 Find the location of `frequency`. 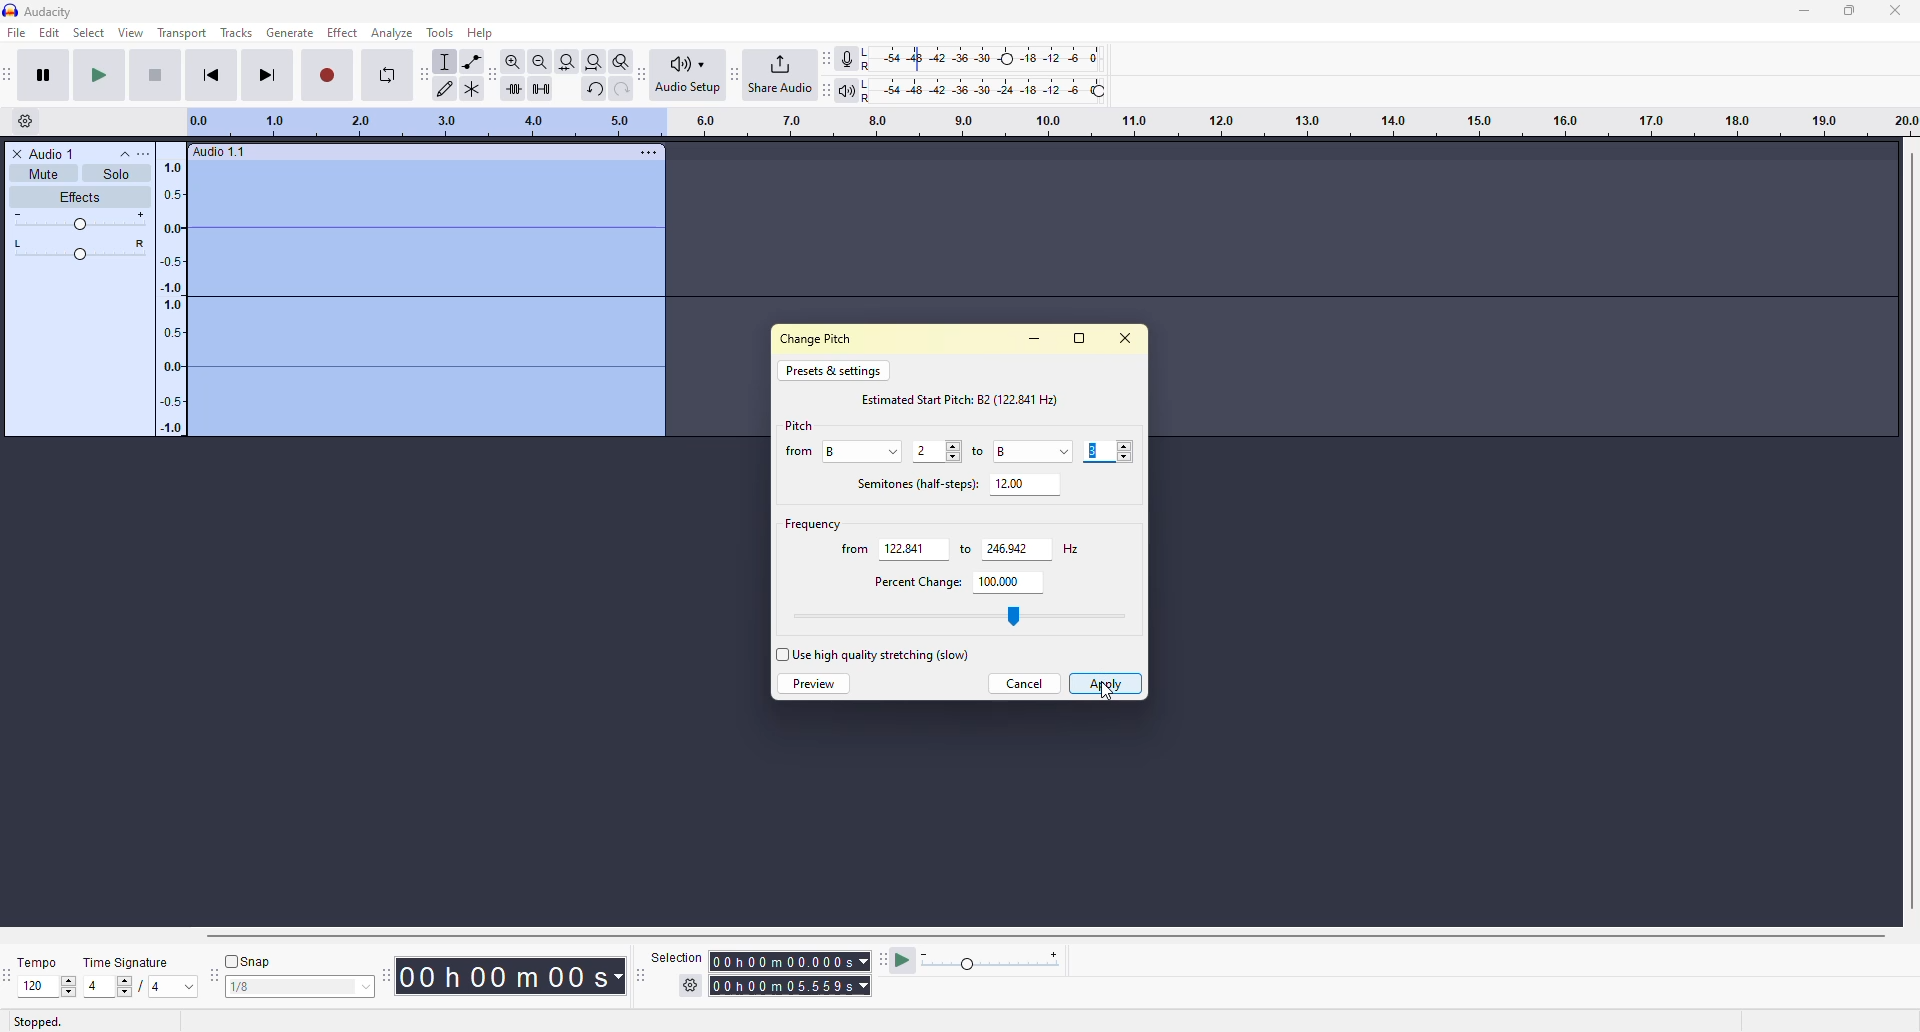

frequency is located at coordinates (810, 522).